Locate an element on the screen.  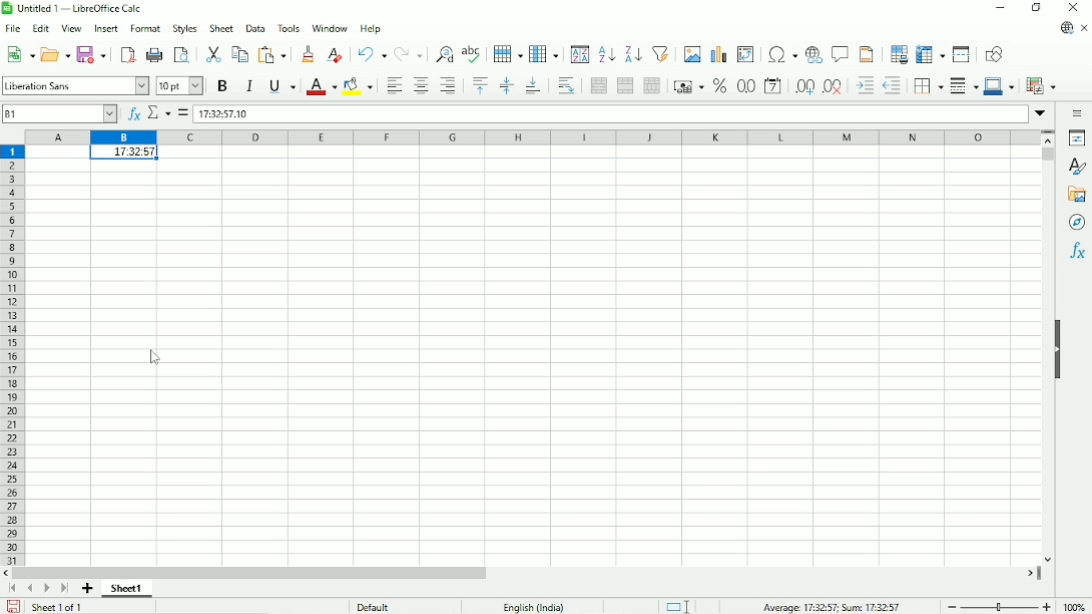
Find and replace is located at coordinates (442, 54).